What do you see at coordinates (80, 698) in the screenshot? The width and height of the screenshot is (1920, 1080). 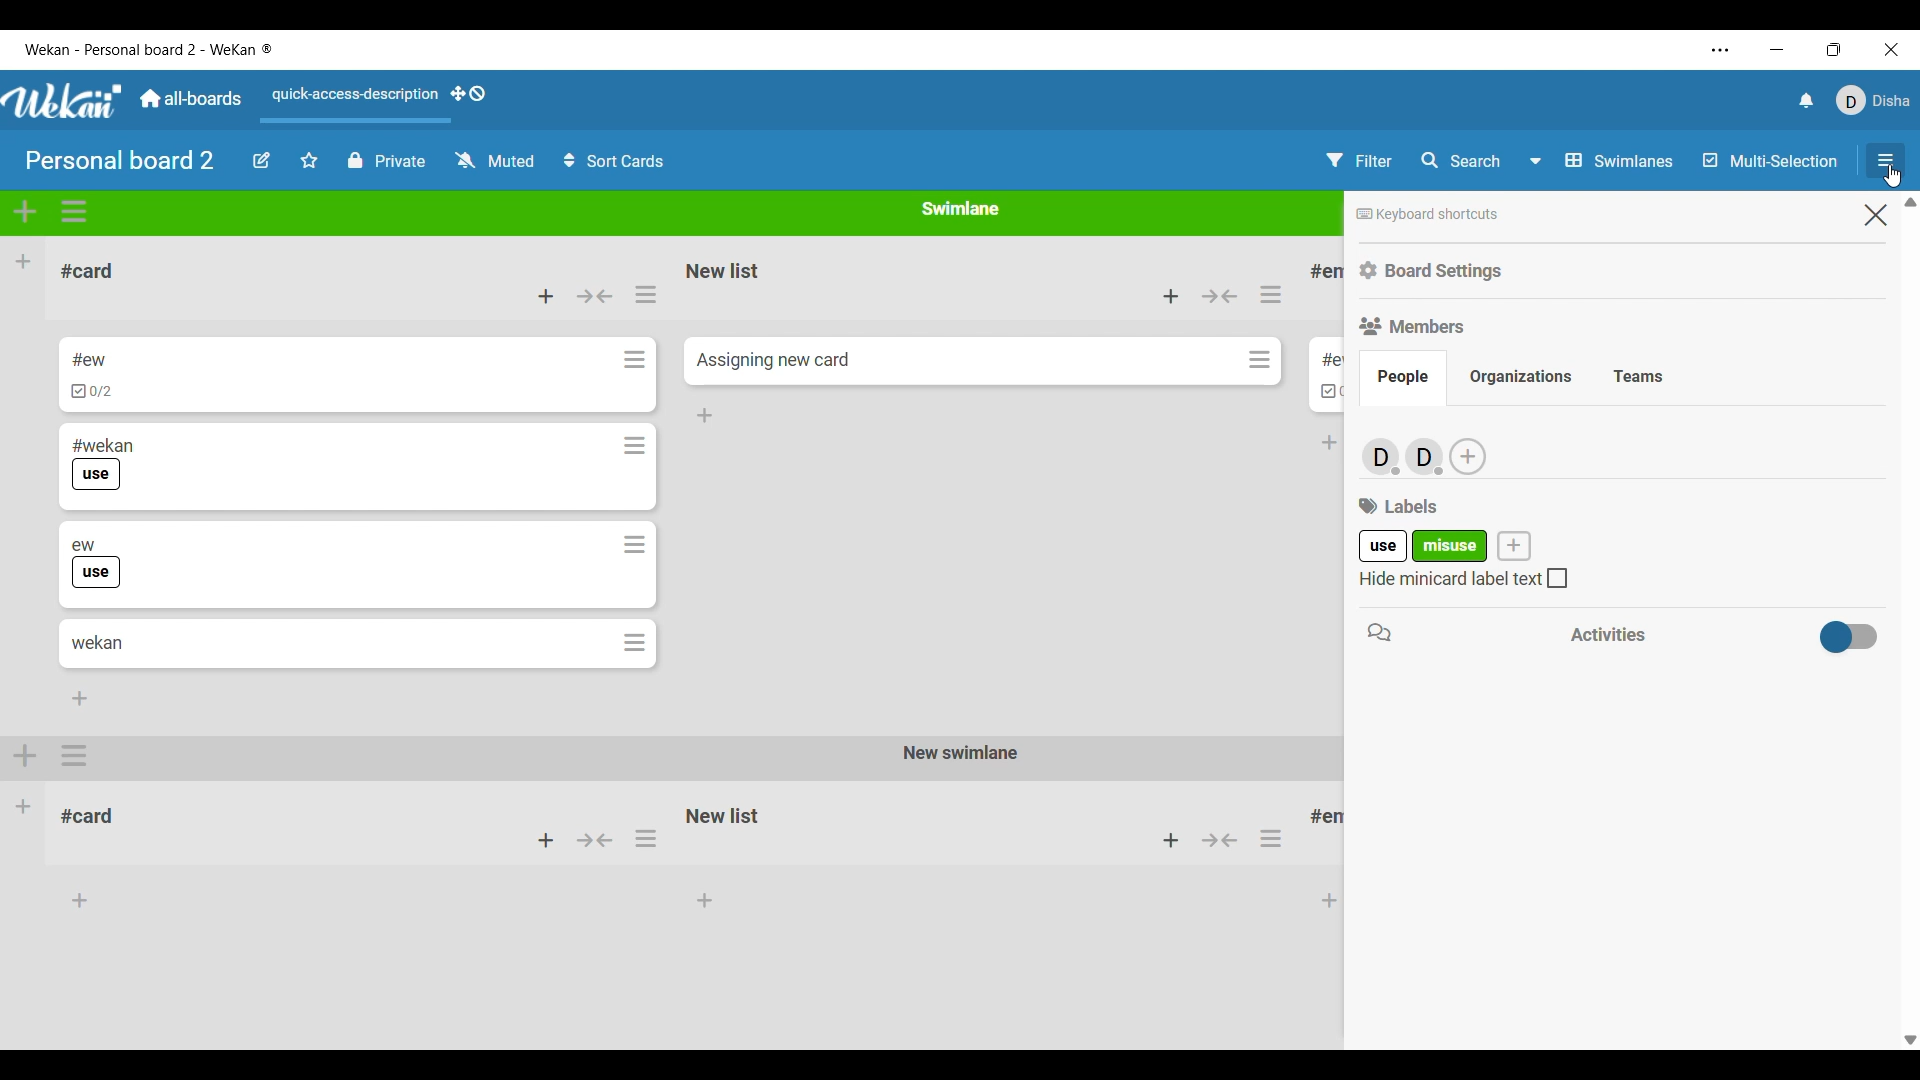 I see `Add card to bottom of list` at bounding box center [80, 698].